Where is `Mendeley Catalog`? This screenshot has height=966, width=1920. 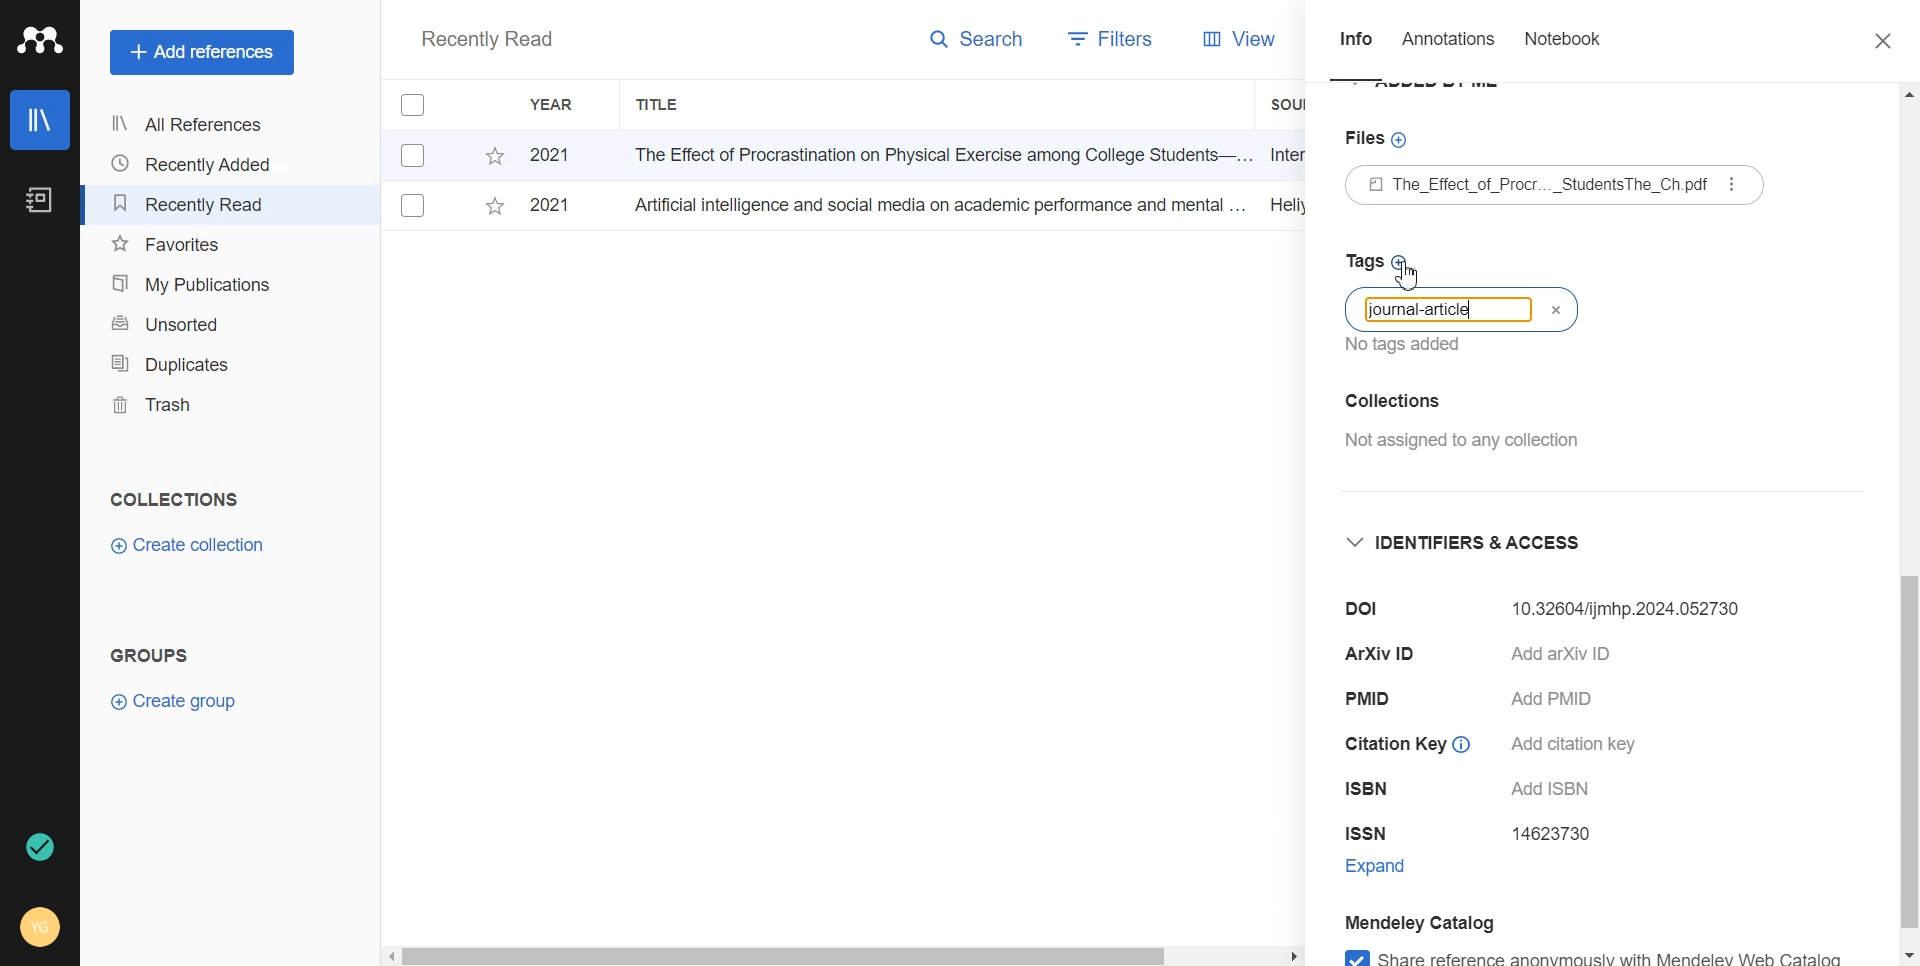
Mendeley Catalog is located at coordinates (1421, 921).